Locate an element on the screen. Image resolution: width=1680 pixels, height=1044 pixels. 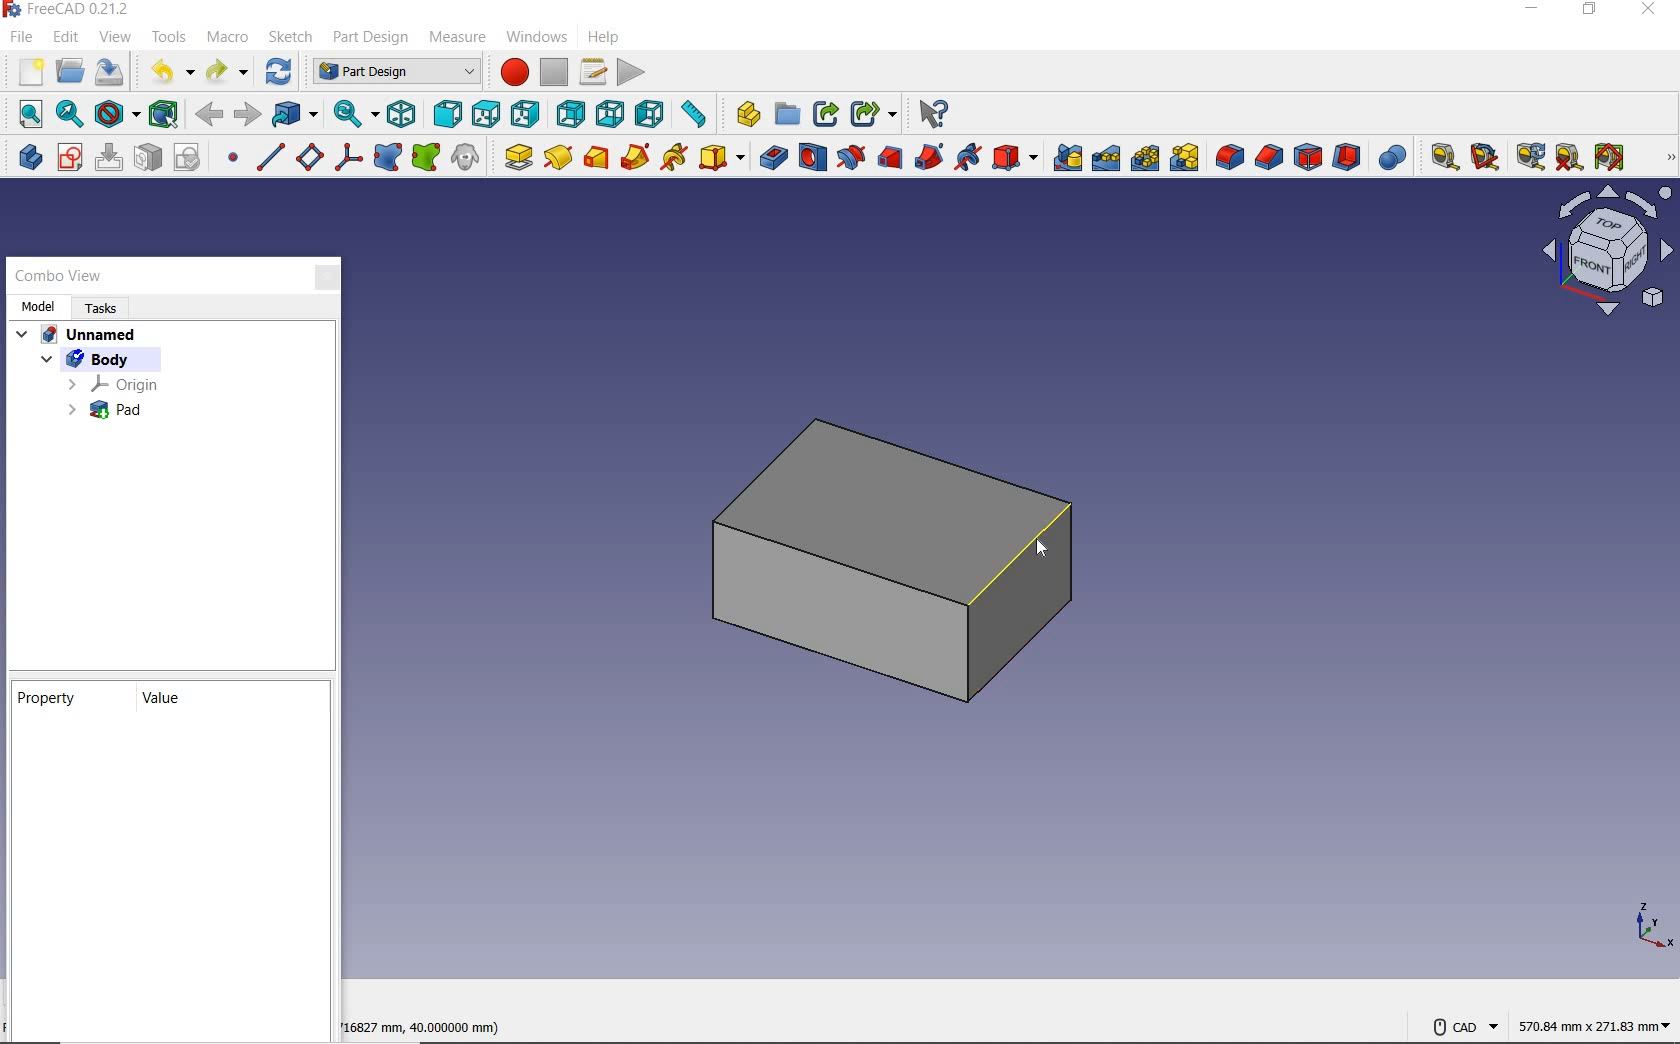
hole is located at coordinates (813, 157).